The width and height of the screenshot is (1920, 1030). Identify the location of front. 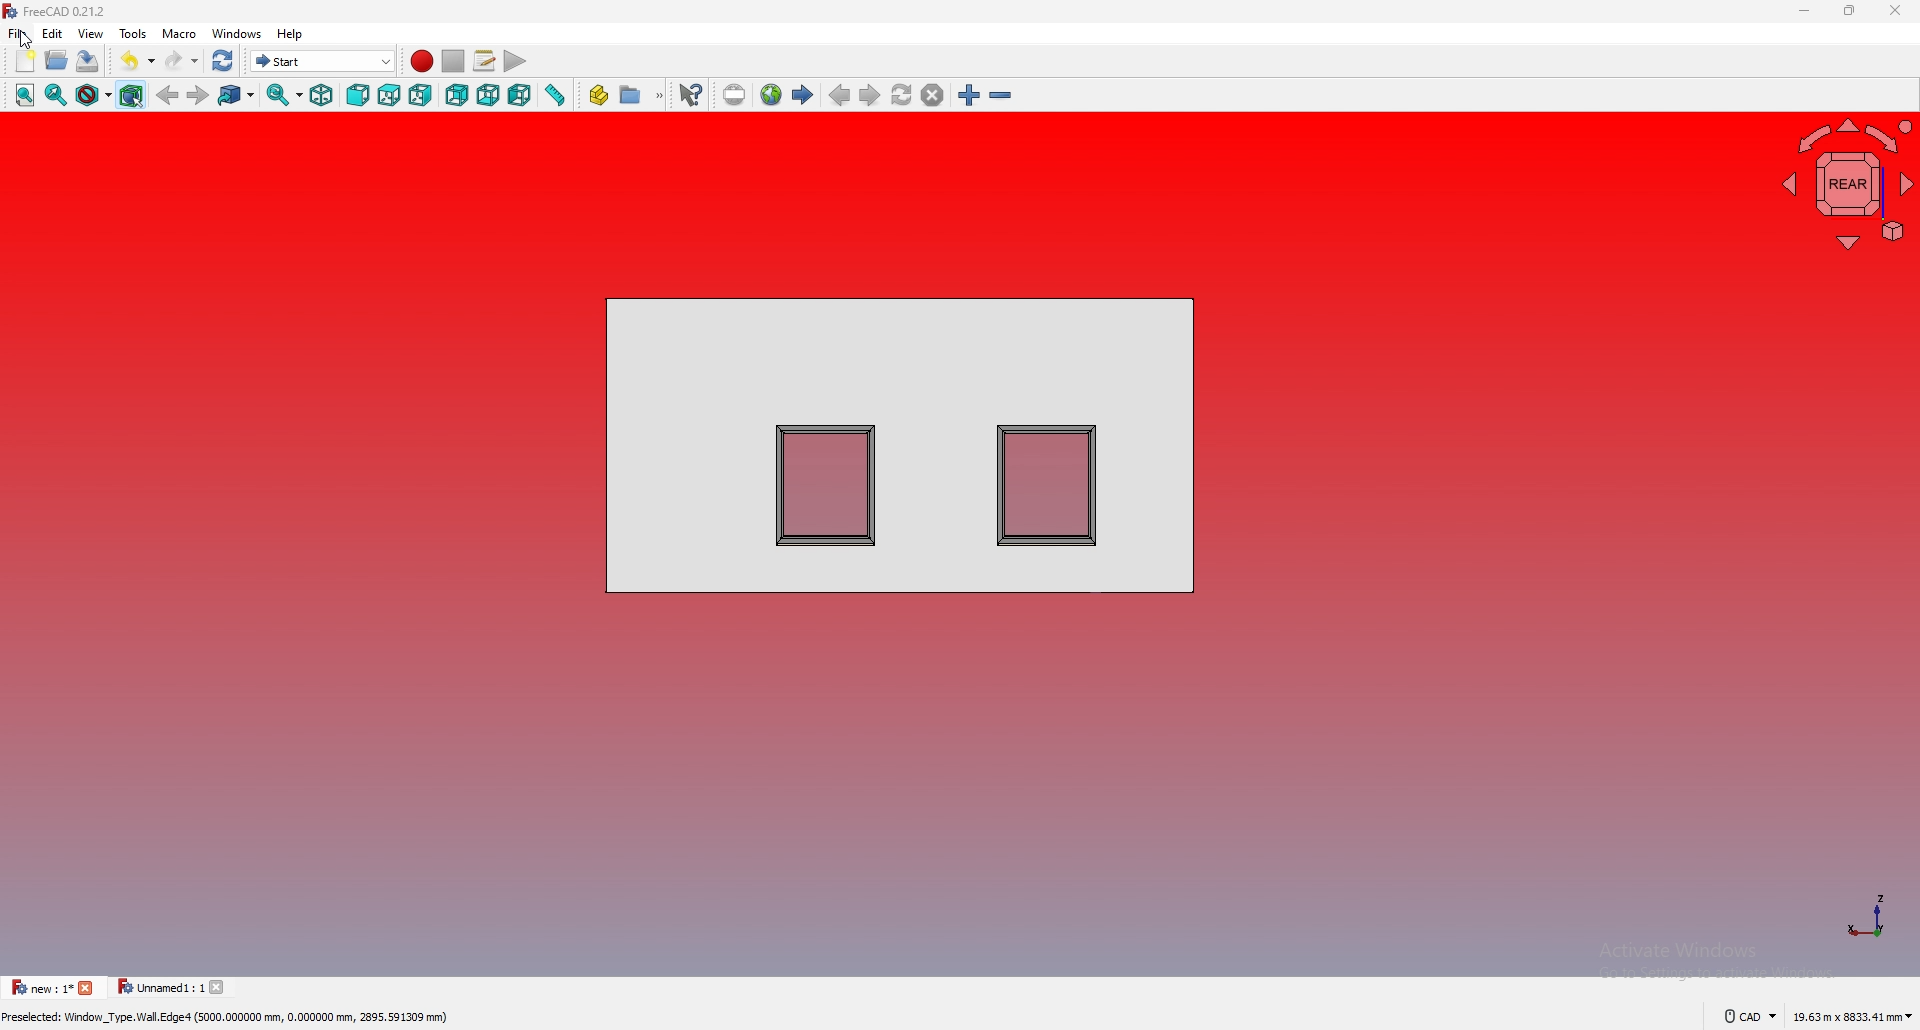
(359, 96).